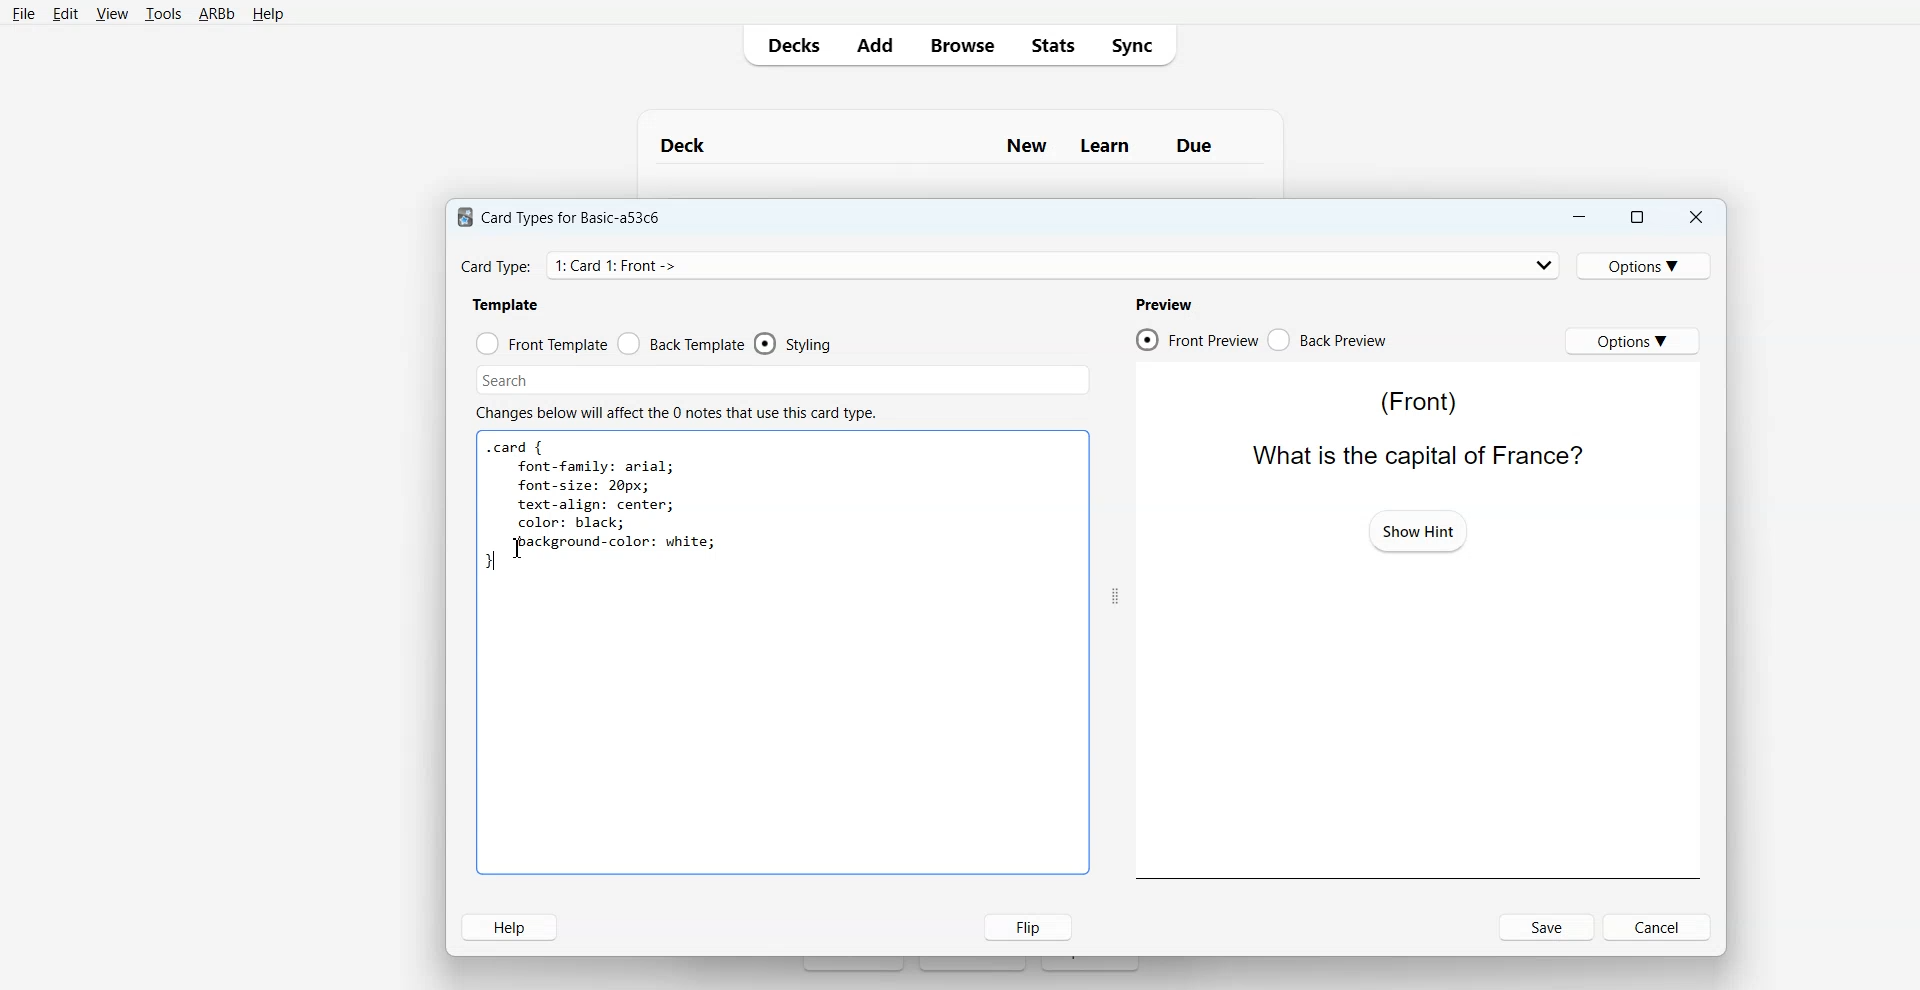 Image resolution: width=1920 pixels, height=990 pixels. What do you see at coordinates (1196, 340) in the screenshot?
I see `Front Preview` at bounding box center [1196, 340].